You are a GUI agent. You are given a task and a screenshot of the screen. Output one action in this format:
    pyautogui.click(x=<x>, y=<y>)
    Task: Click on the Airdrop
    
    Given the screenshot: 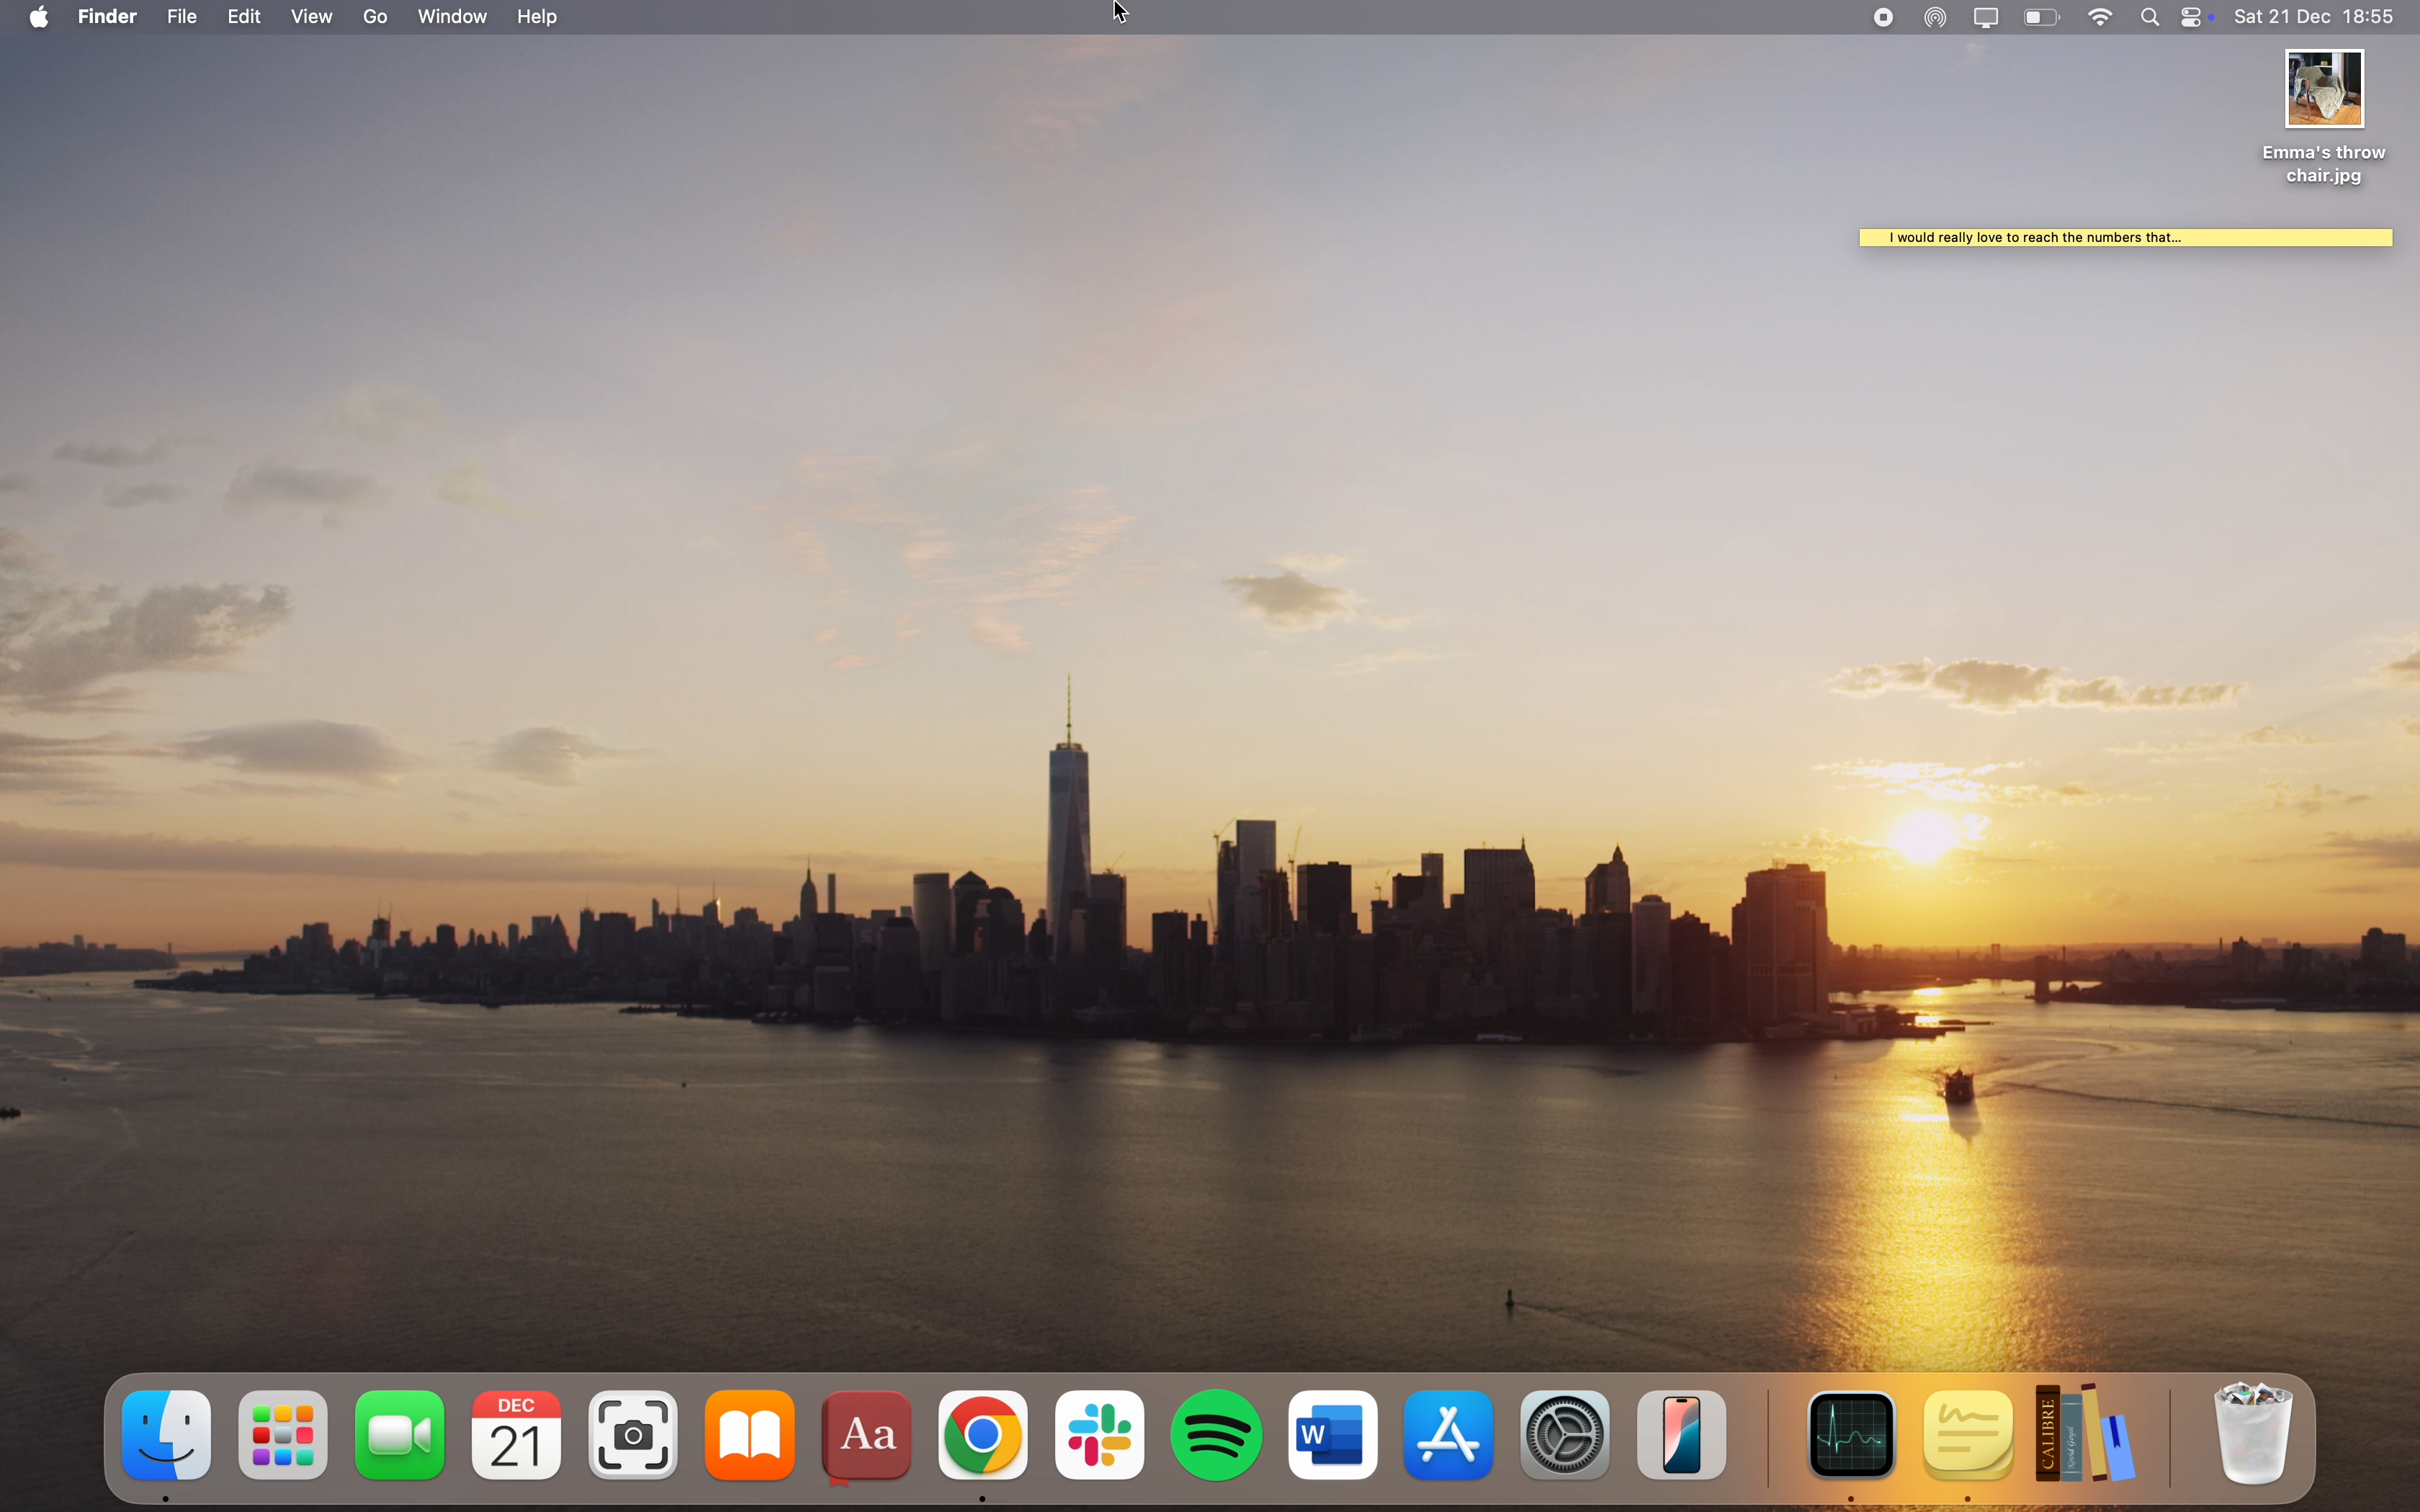 What is the action you would take?
    pyautogui.click(x=1936, y=17)
    